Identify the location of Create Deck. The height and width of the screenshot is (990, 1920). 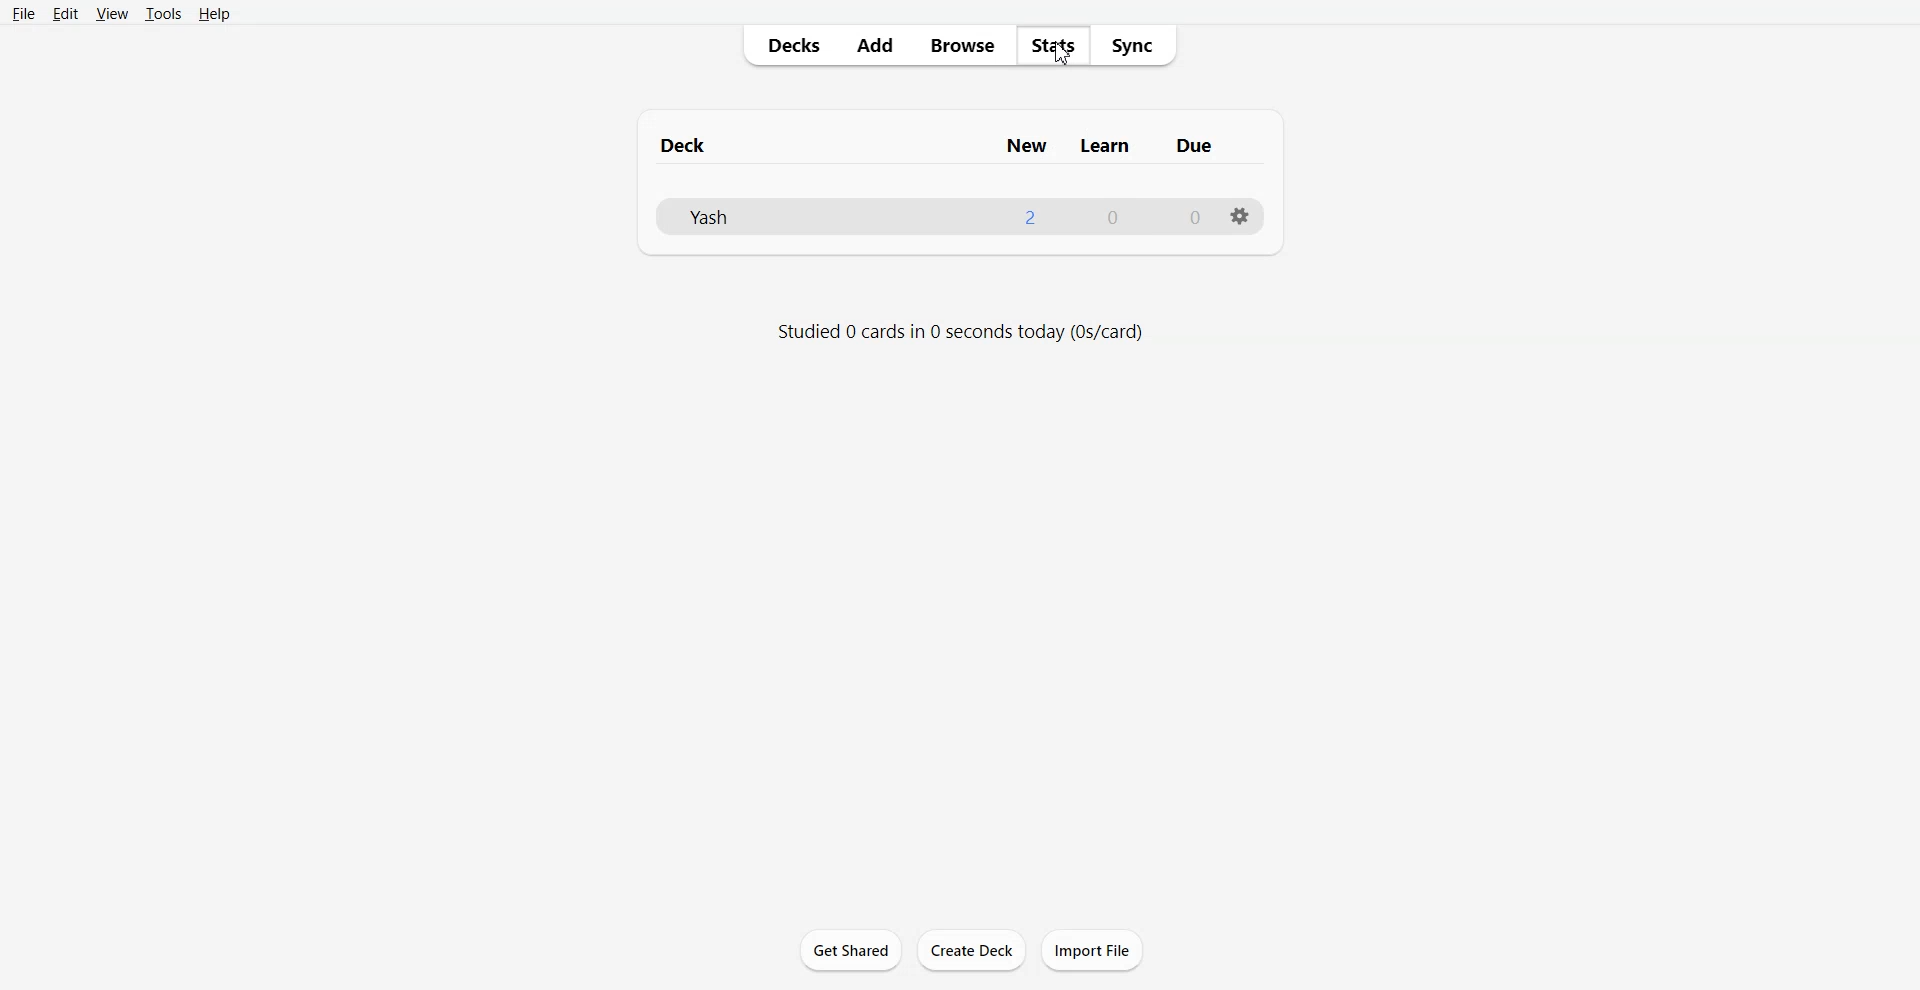
(972, 950).